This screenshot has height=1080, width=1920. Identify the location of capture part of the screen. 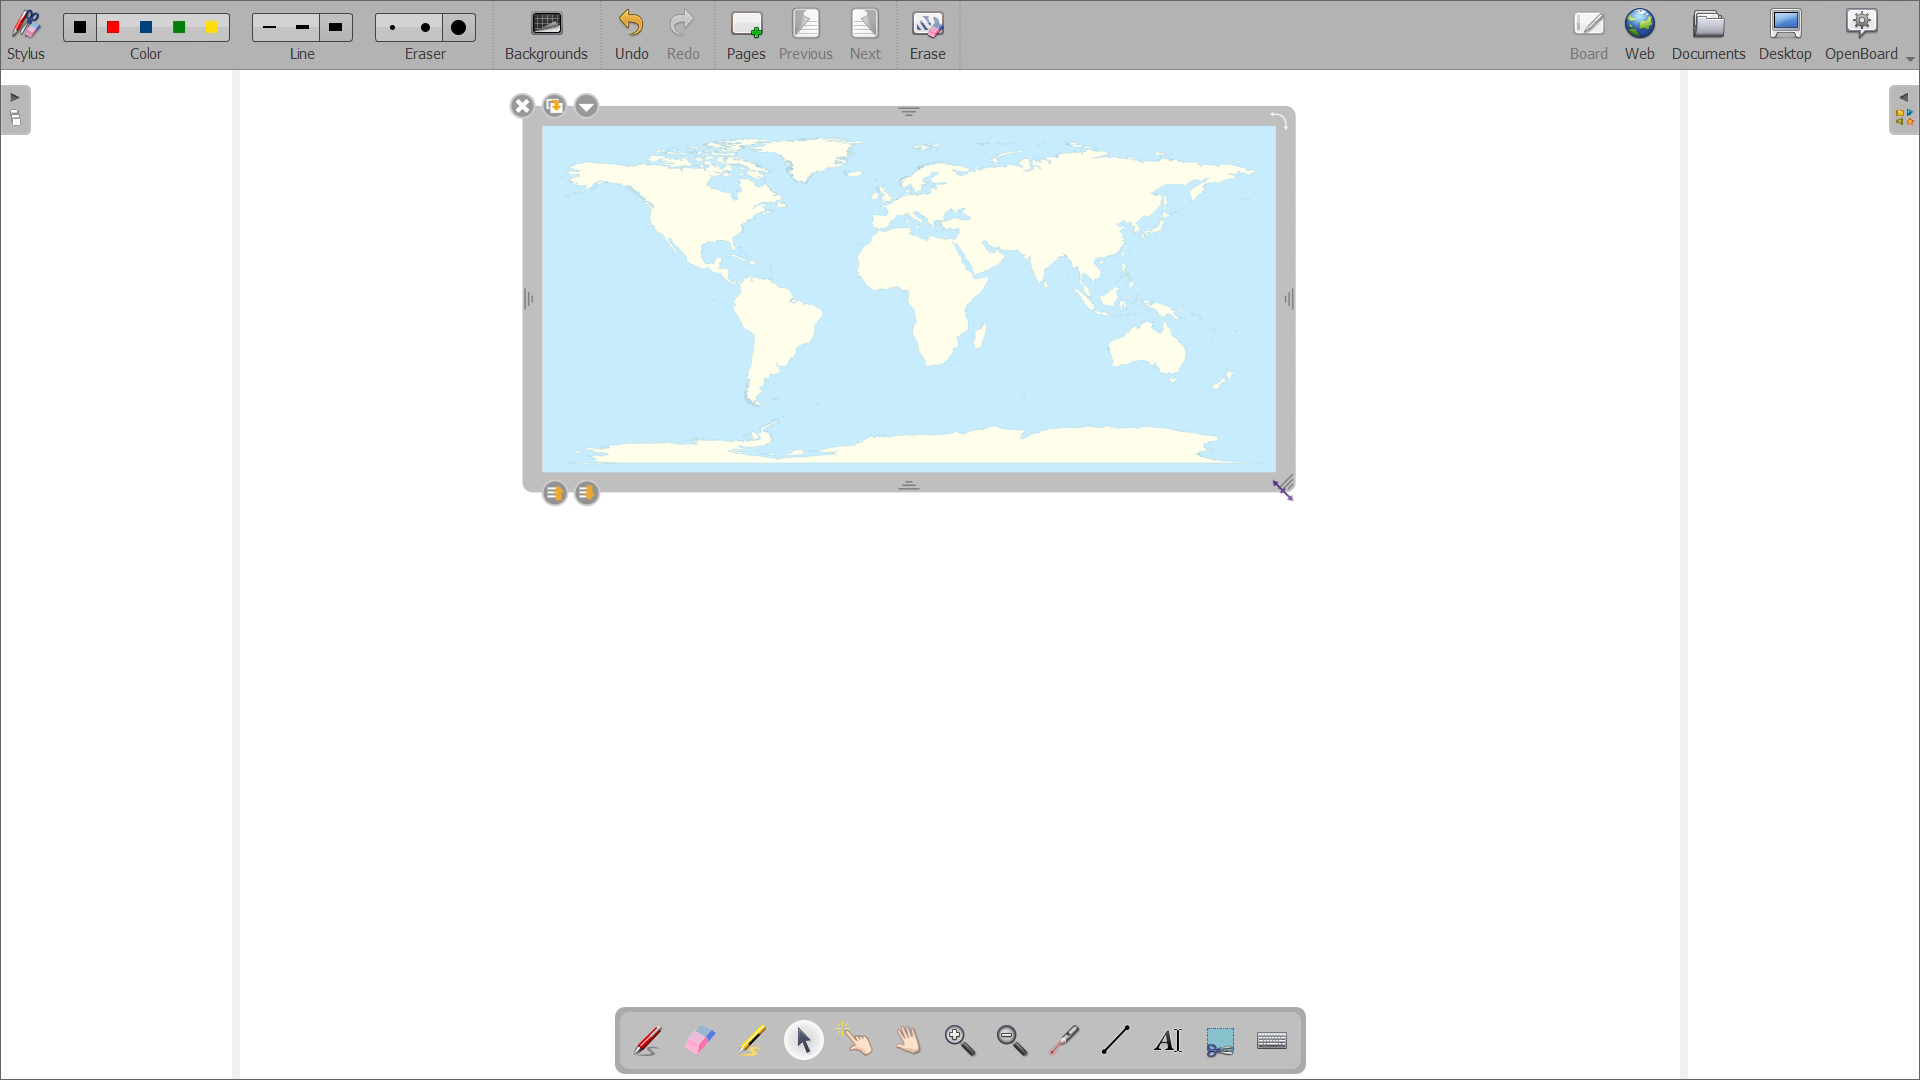
(1222, 1041).